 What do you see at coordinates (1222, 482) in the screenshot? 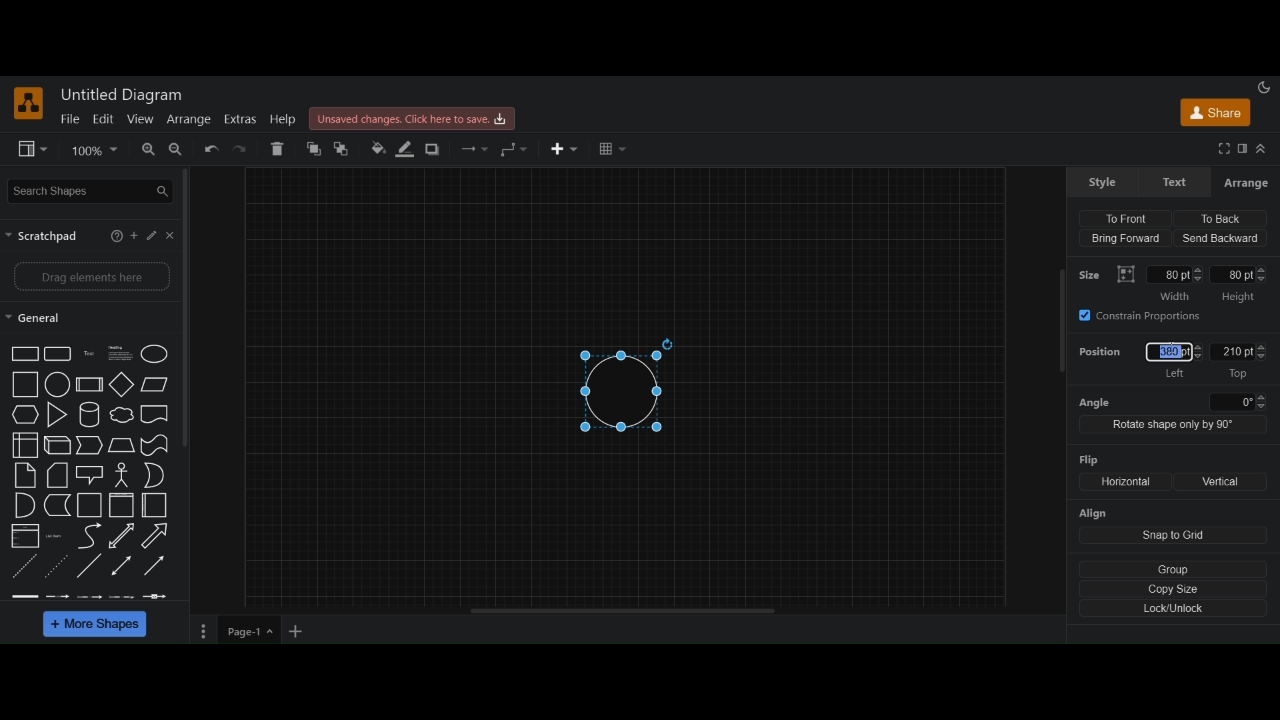
I see `vertical` at bounding box center [1222, 482].